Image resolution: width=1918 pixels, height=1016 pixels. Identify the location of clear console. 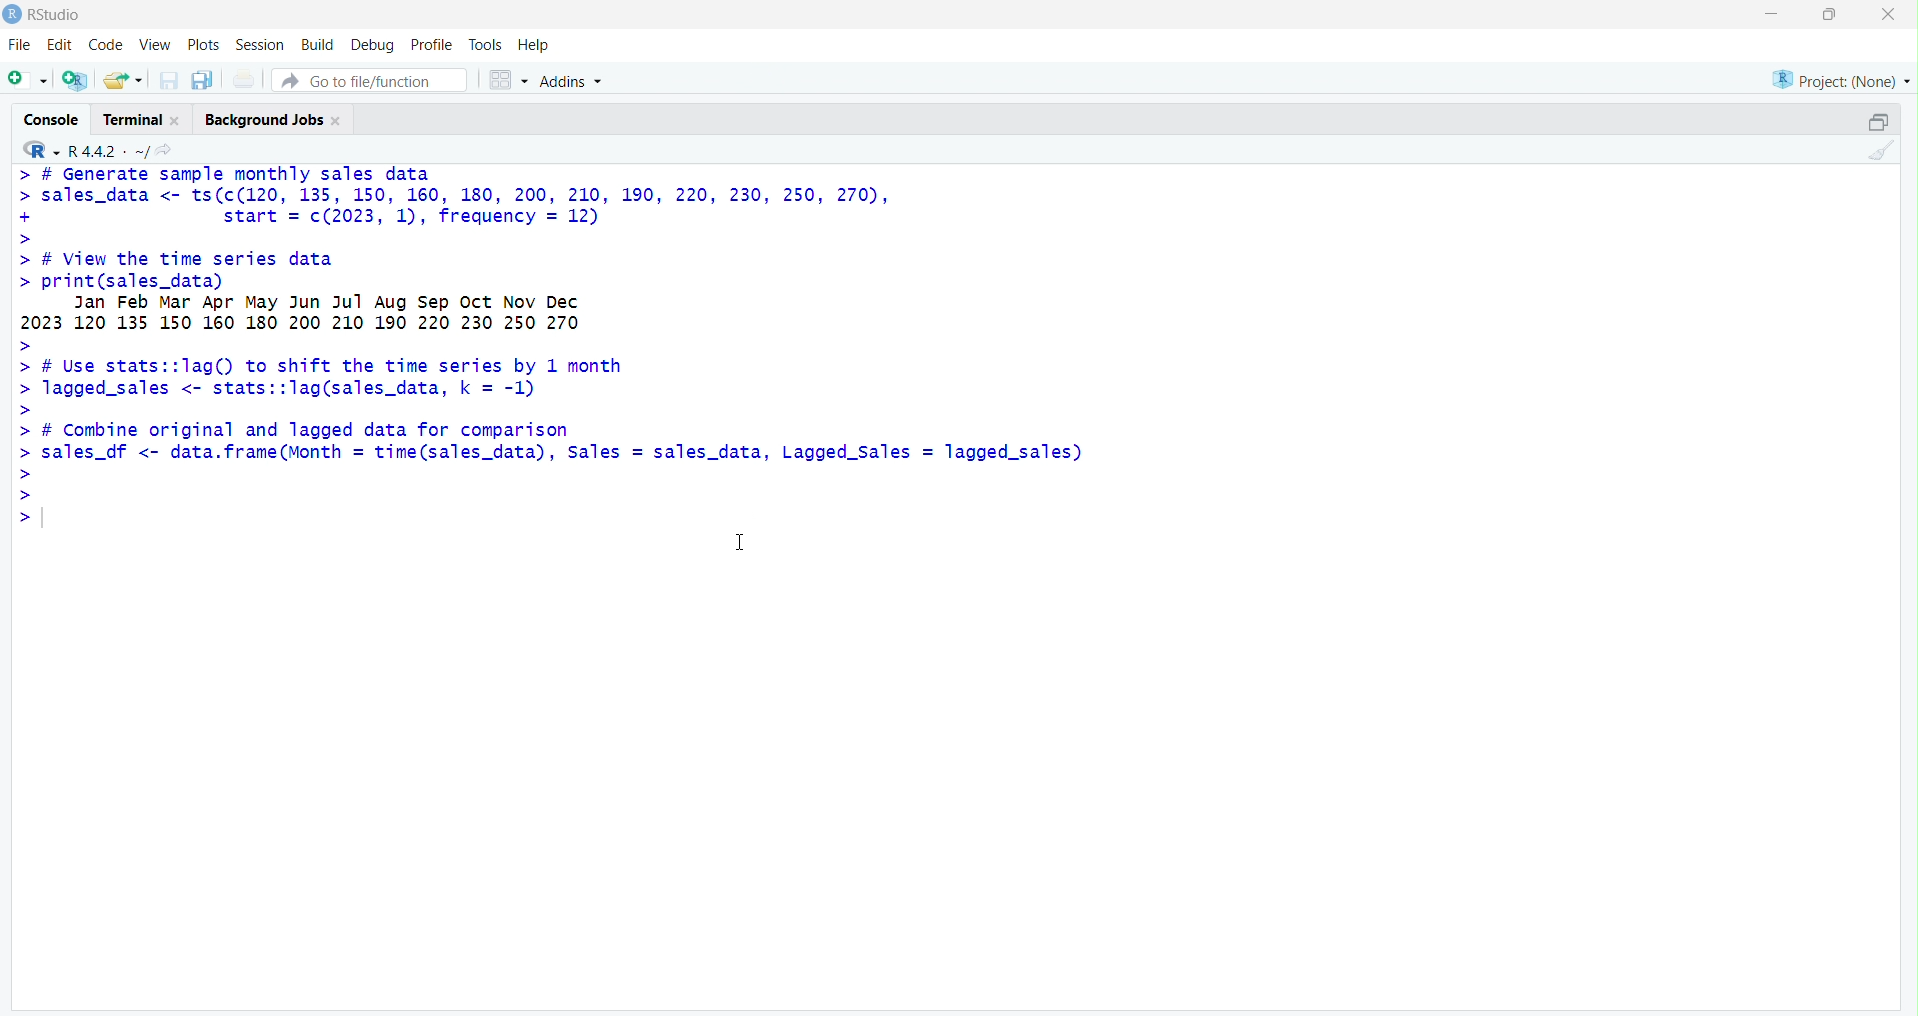
(1880, 152).